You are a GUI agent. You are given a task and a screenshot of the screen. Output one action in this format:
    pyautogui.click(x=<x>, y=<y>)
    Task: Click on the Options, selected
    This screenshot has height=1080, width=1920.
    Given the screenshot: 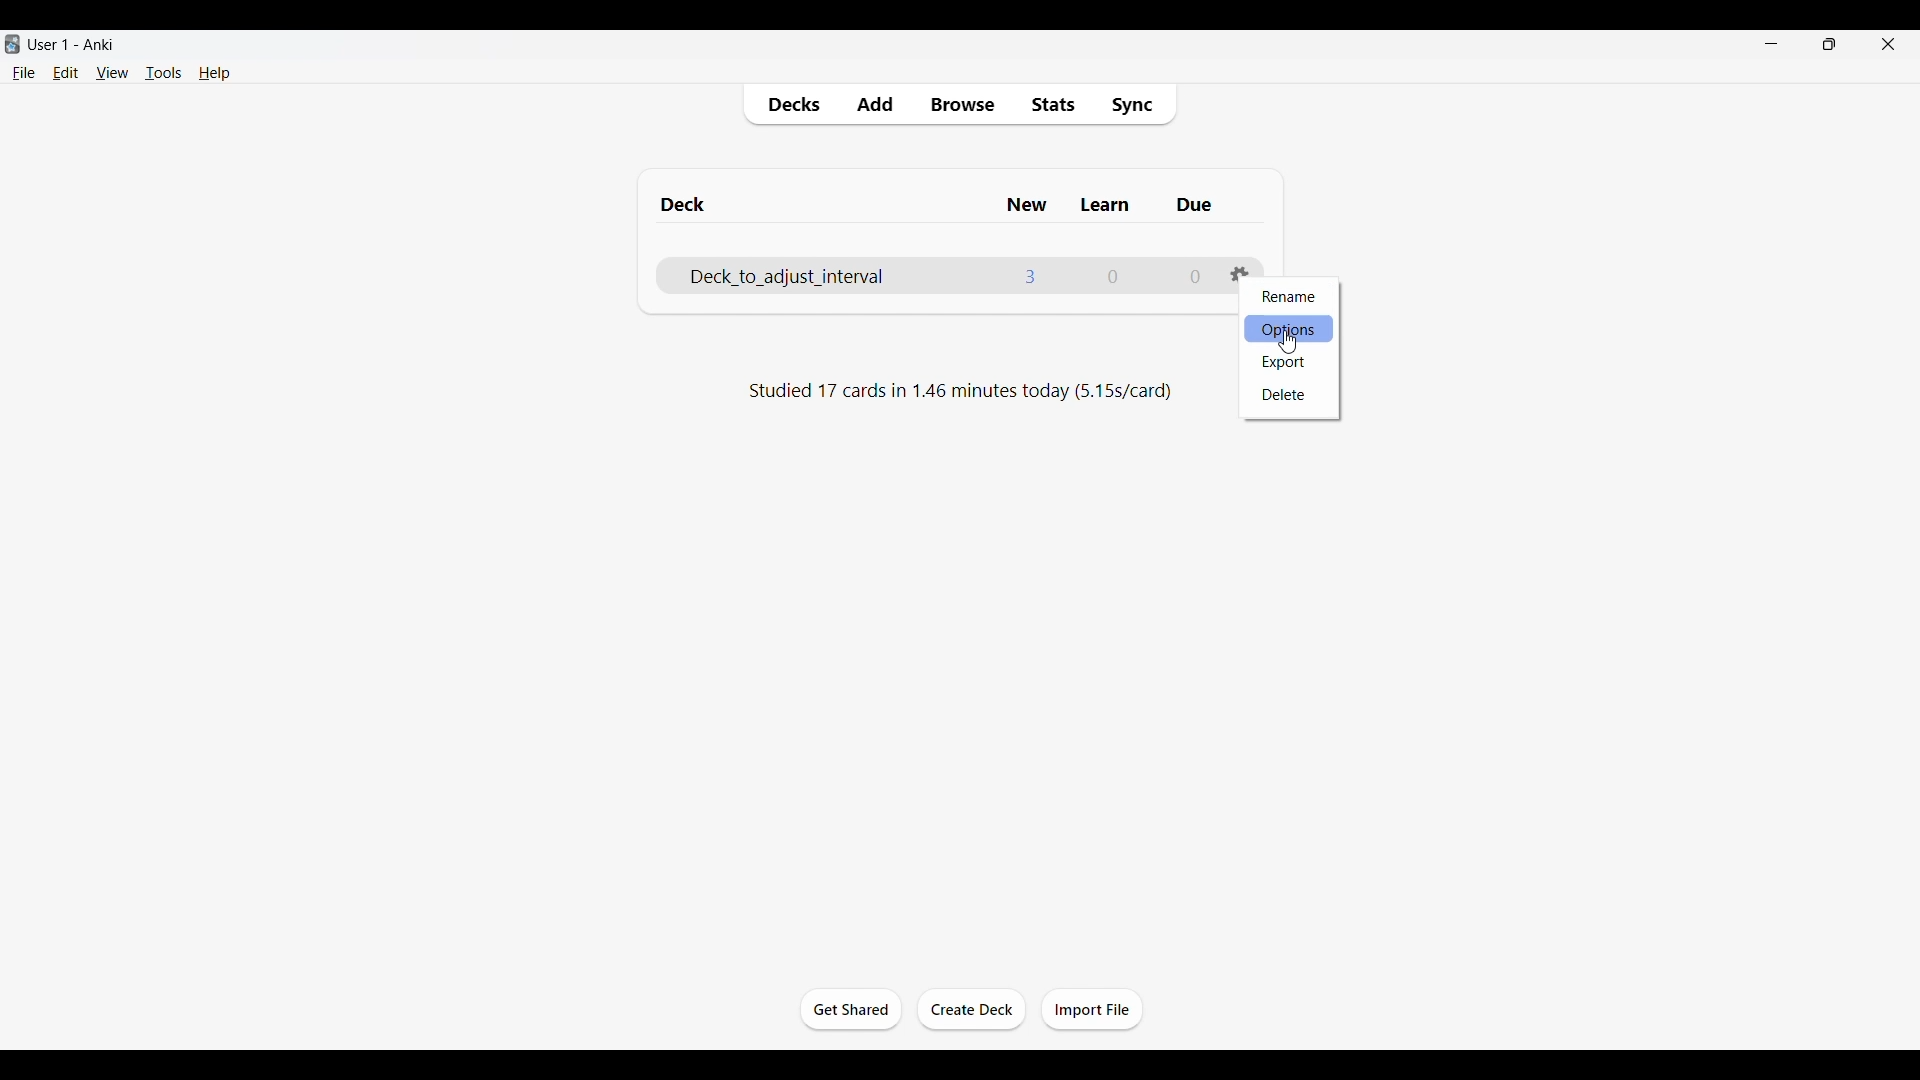 What is the action you would take?
    pyautogui.click(x=1289, y=327)
    